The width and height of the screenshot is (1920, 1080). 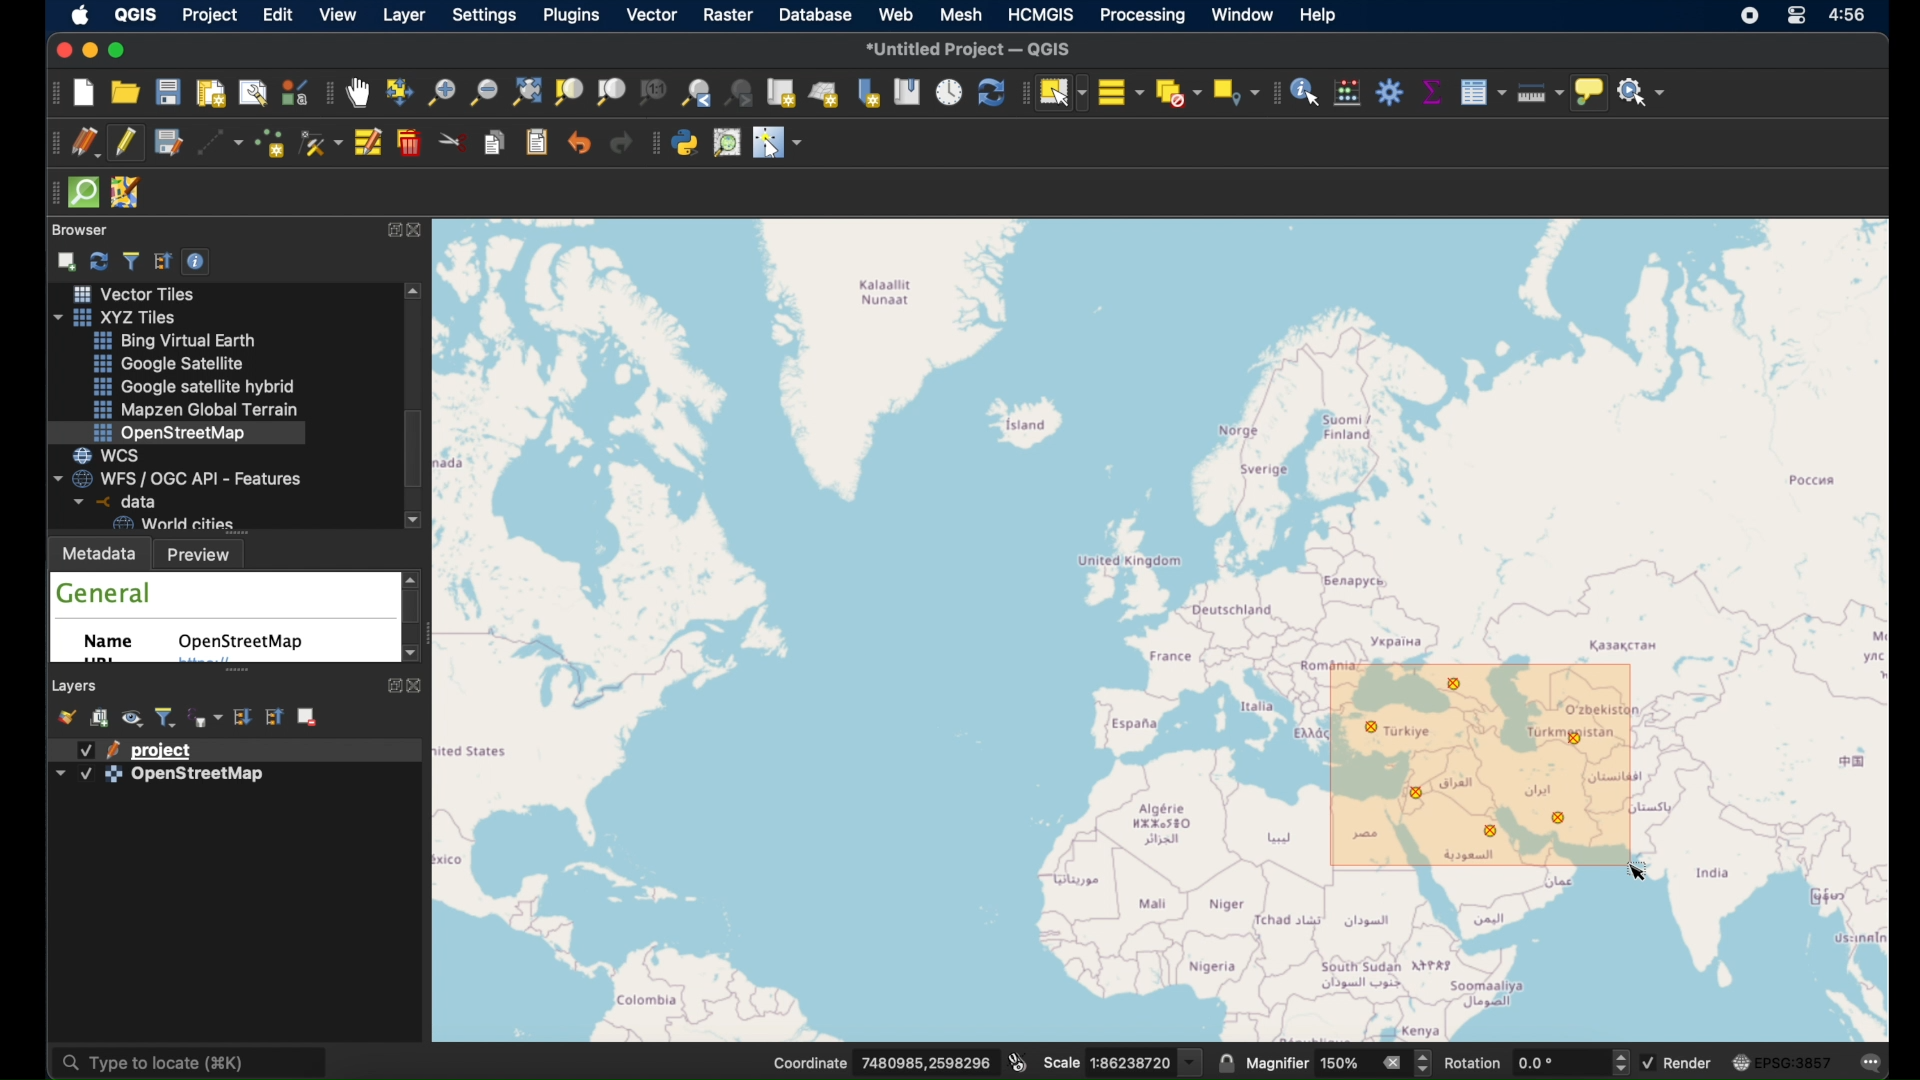 I want to click on wcs, so click(x=116, y=454).